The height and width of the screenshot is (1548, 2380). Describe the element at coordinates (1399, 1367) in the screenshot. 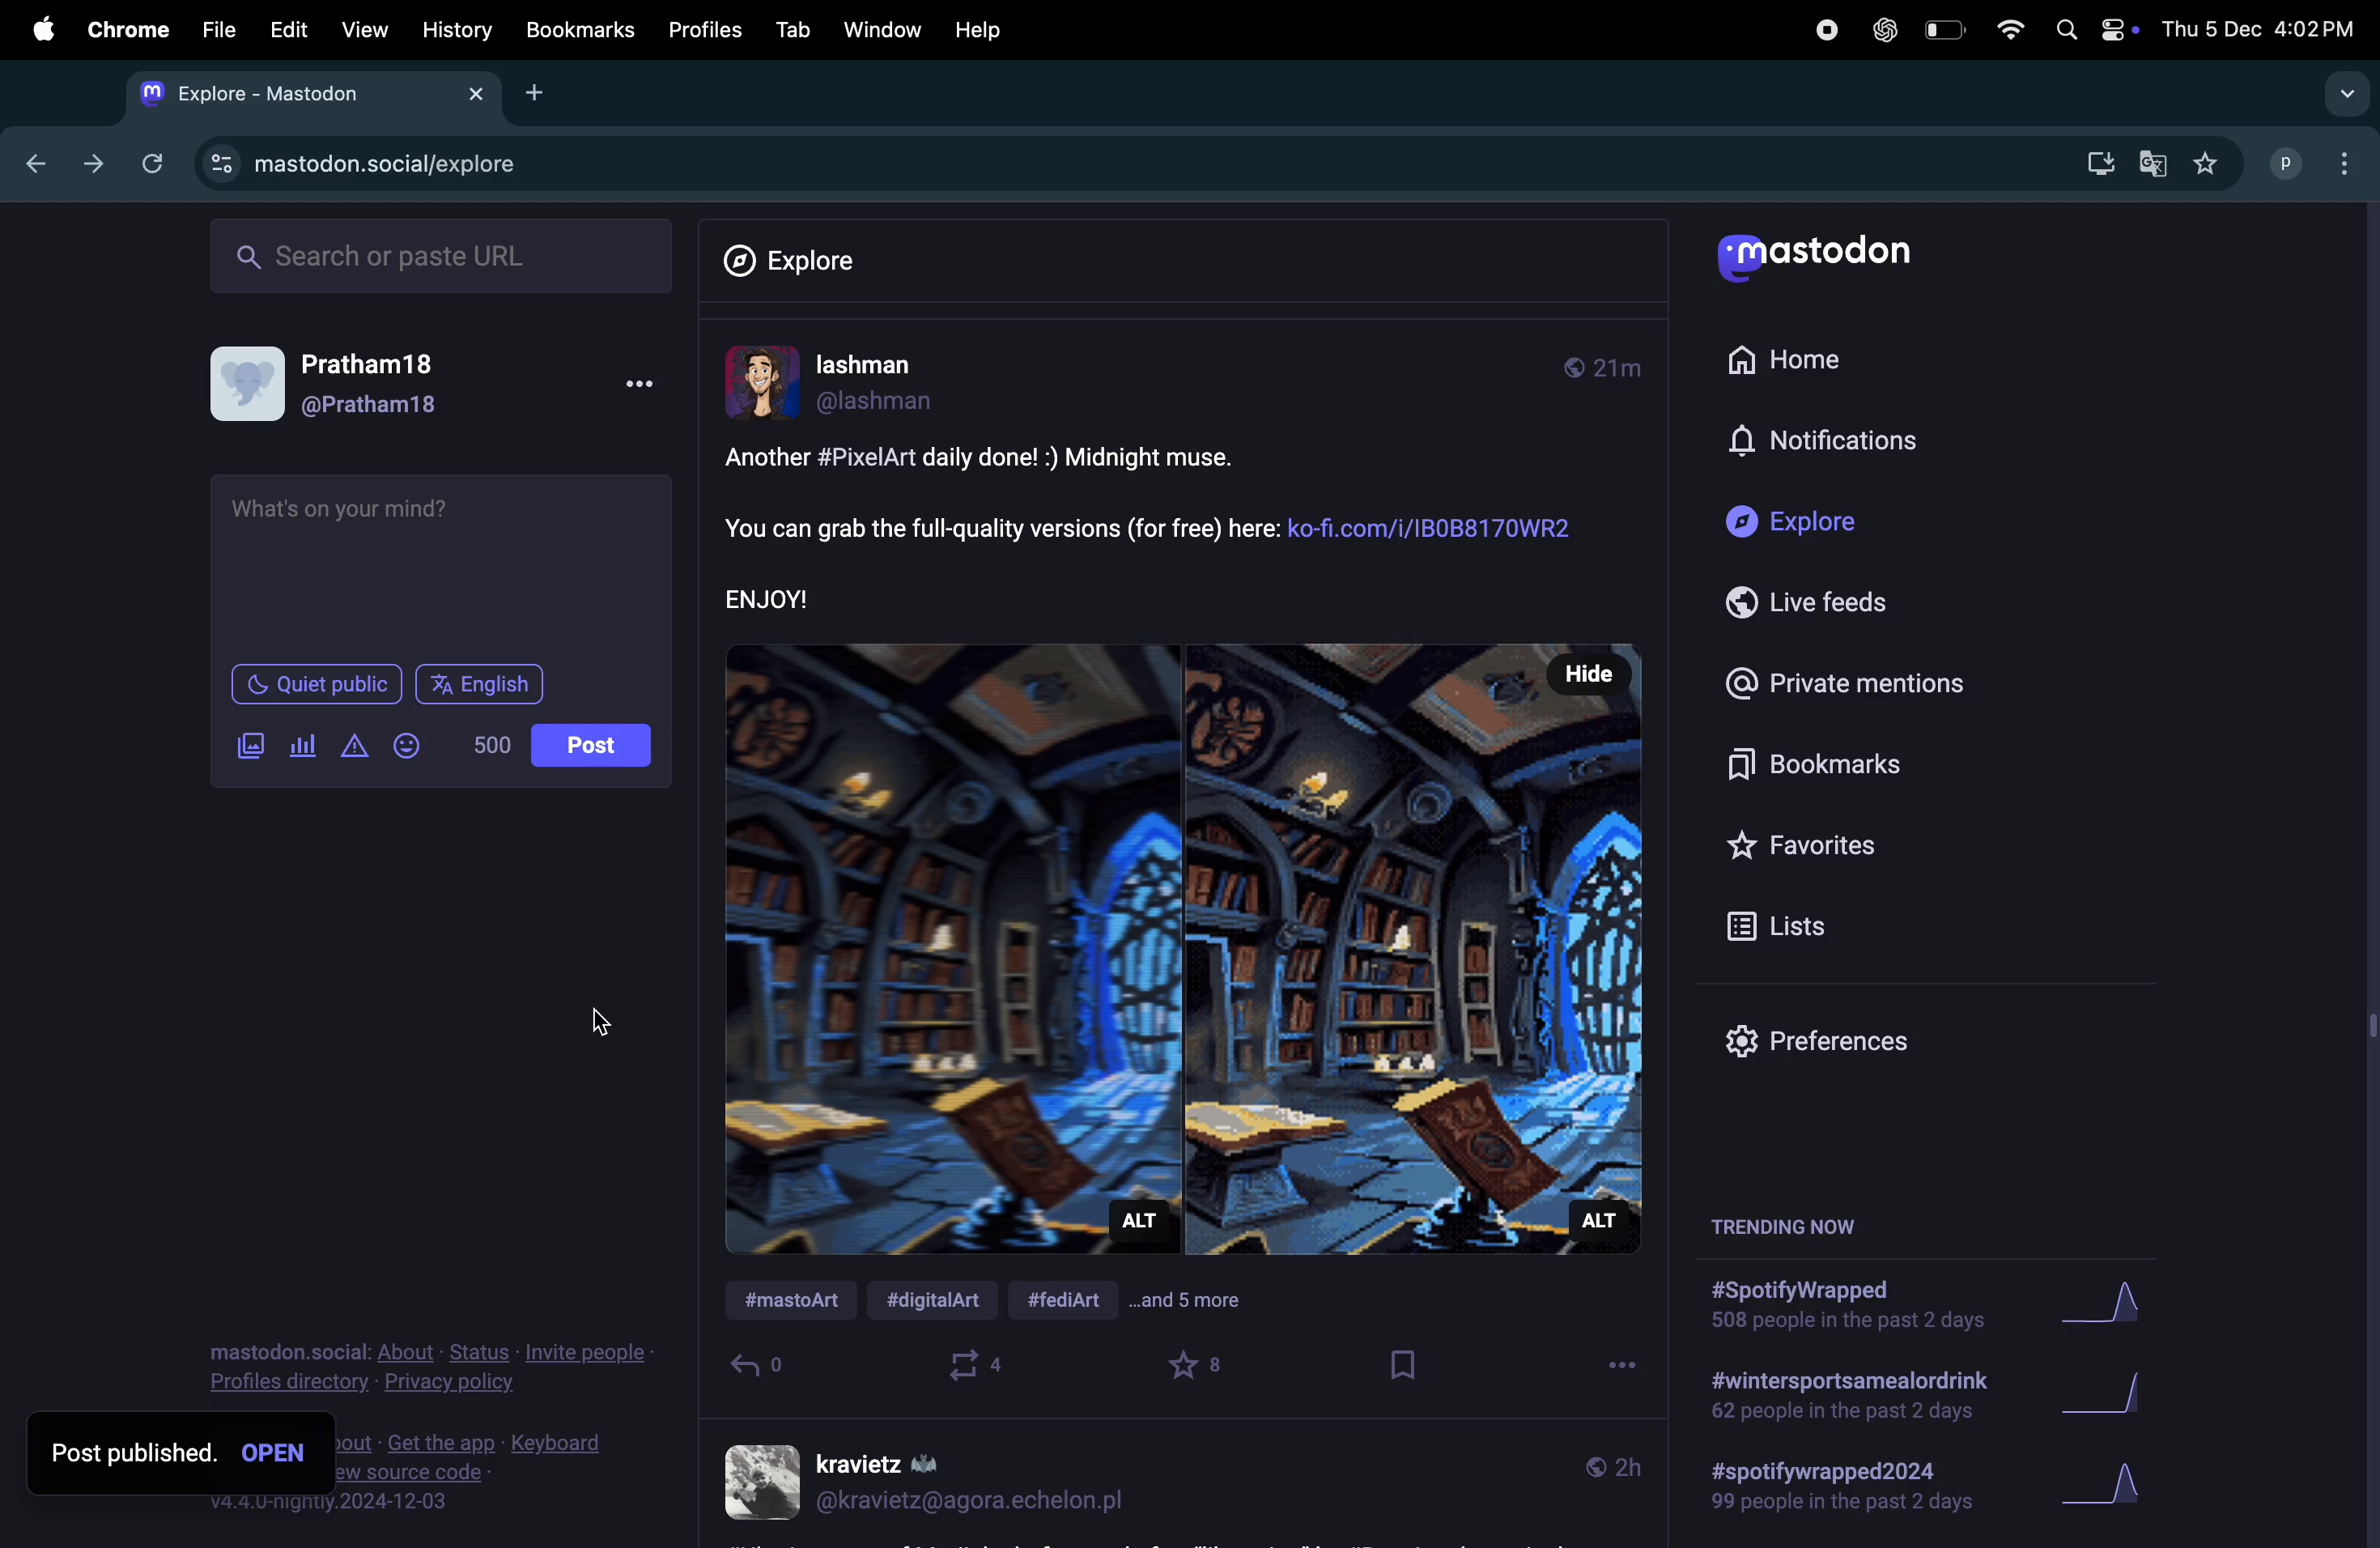

I see `book mark` at that location.